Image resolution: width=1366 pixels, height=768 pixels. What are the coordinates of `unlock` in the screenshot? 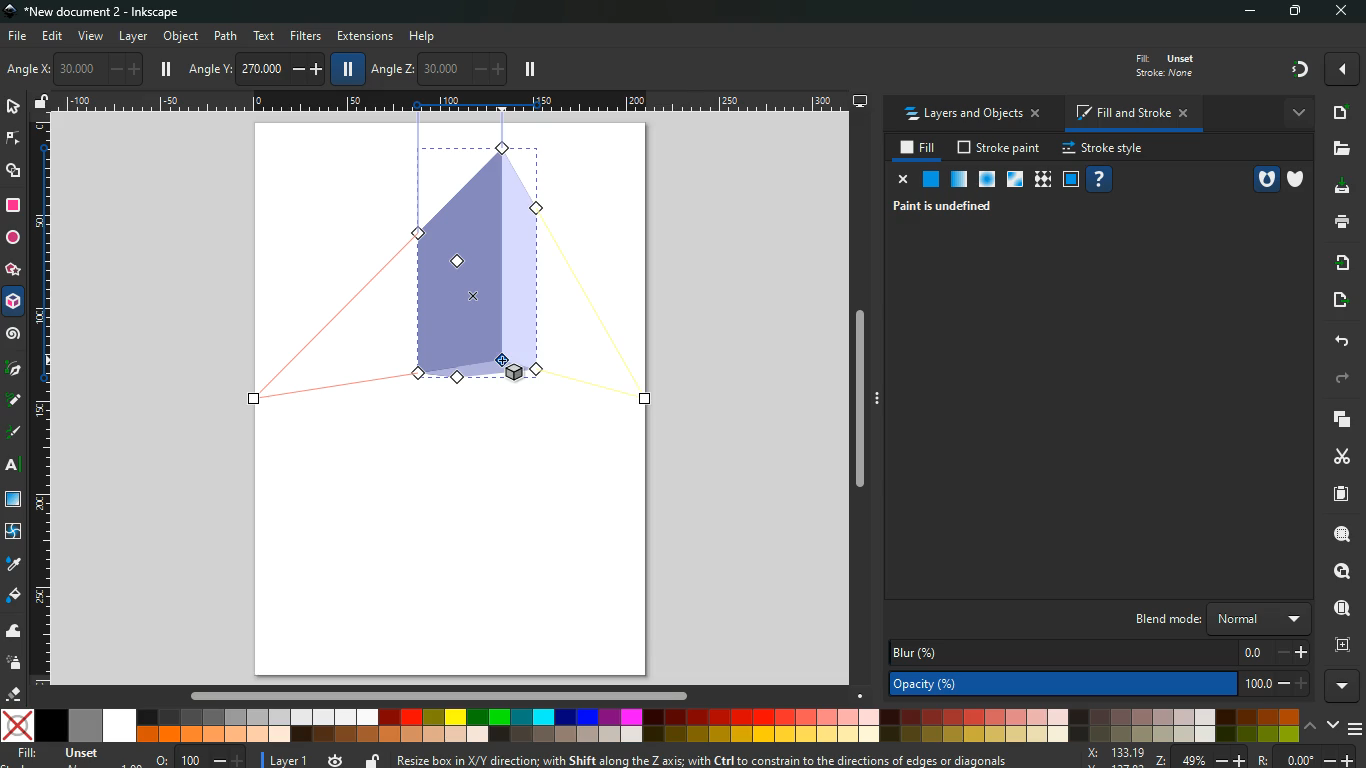 It's located at (42, 103).